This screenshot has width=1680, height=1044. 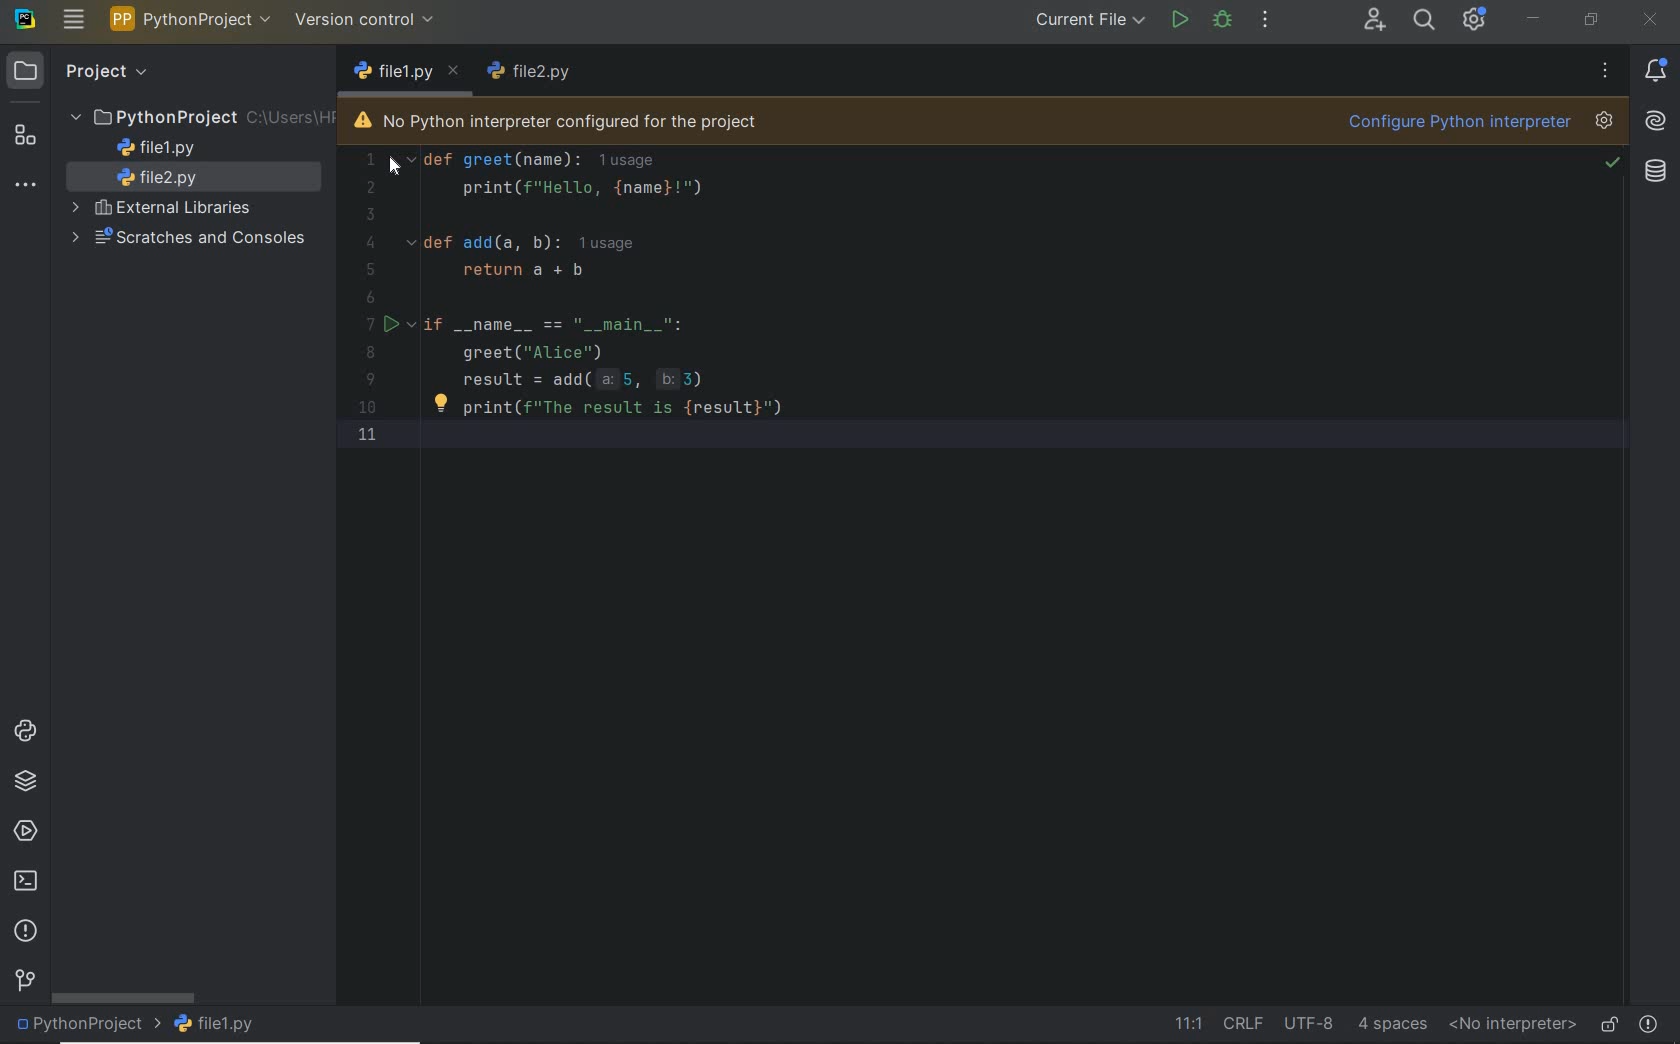 What do you see at coordinates (1650, 1021) in the screenshot?
I see `problems` at bounding box center [1650, 1021].